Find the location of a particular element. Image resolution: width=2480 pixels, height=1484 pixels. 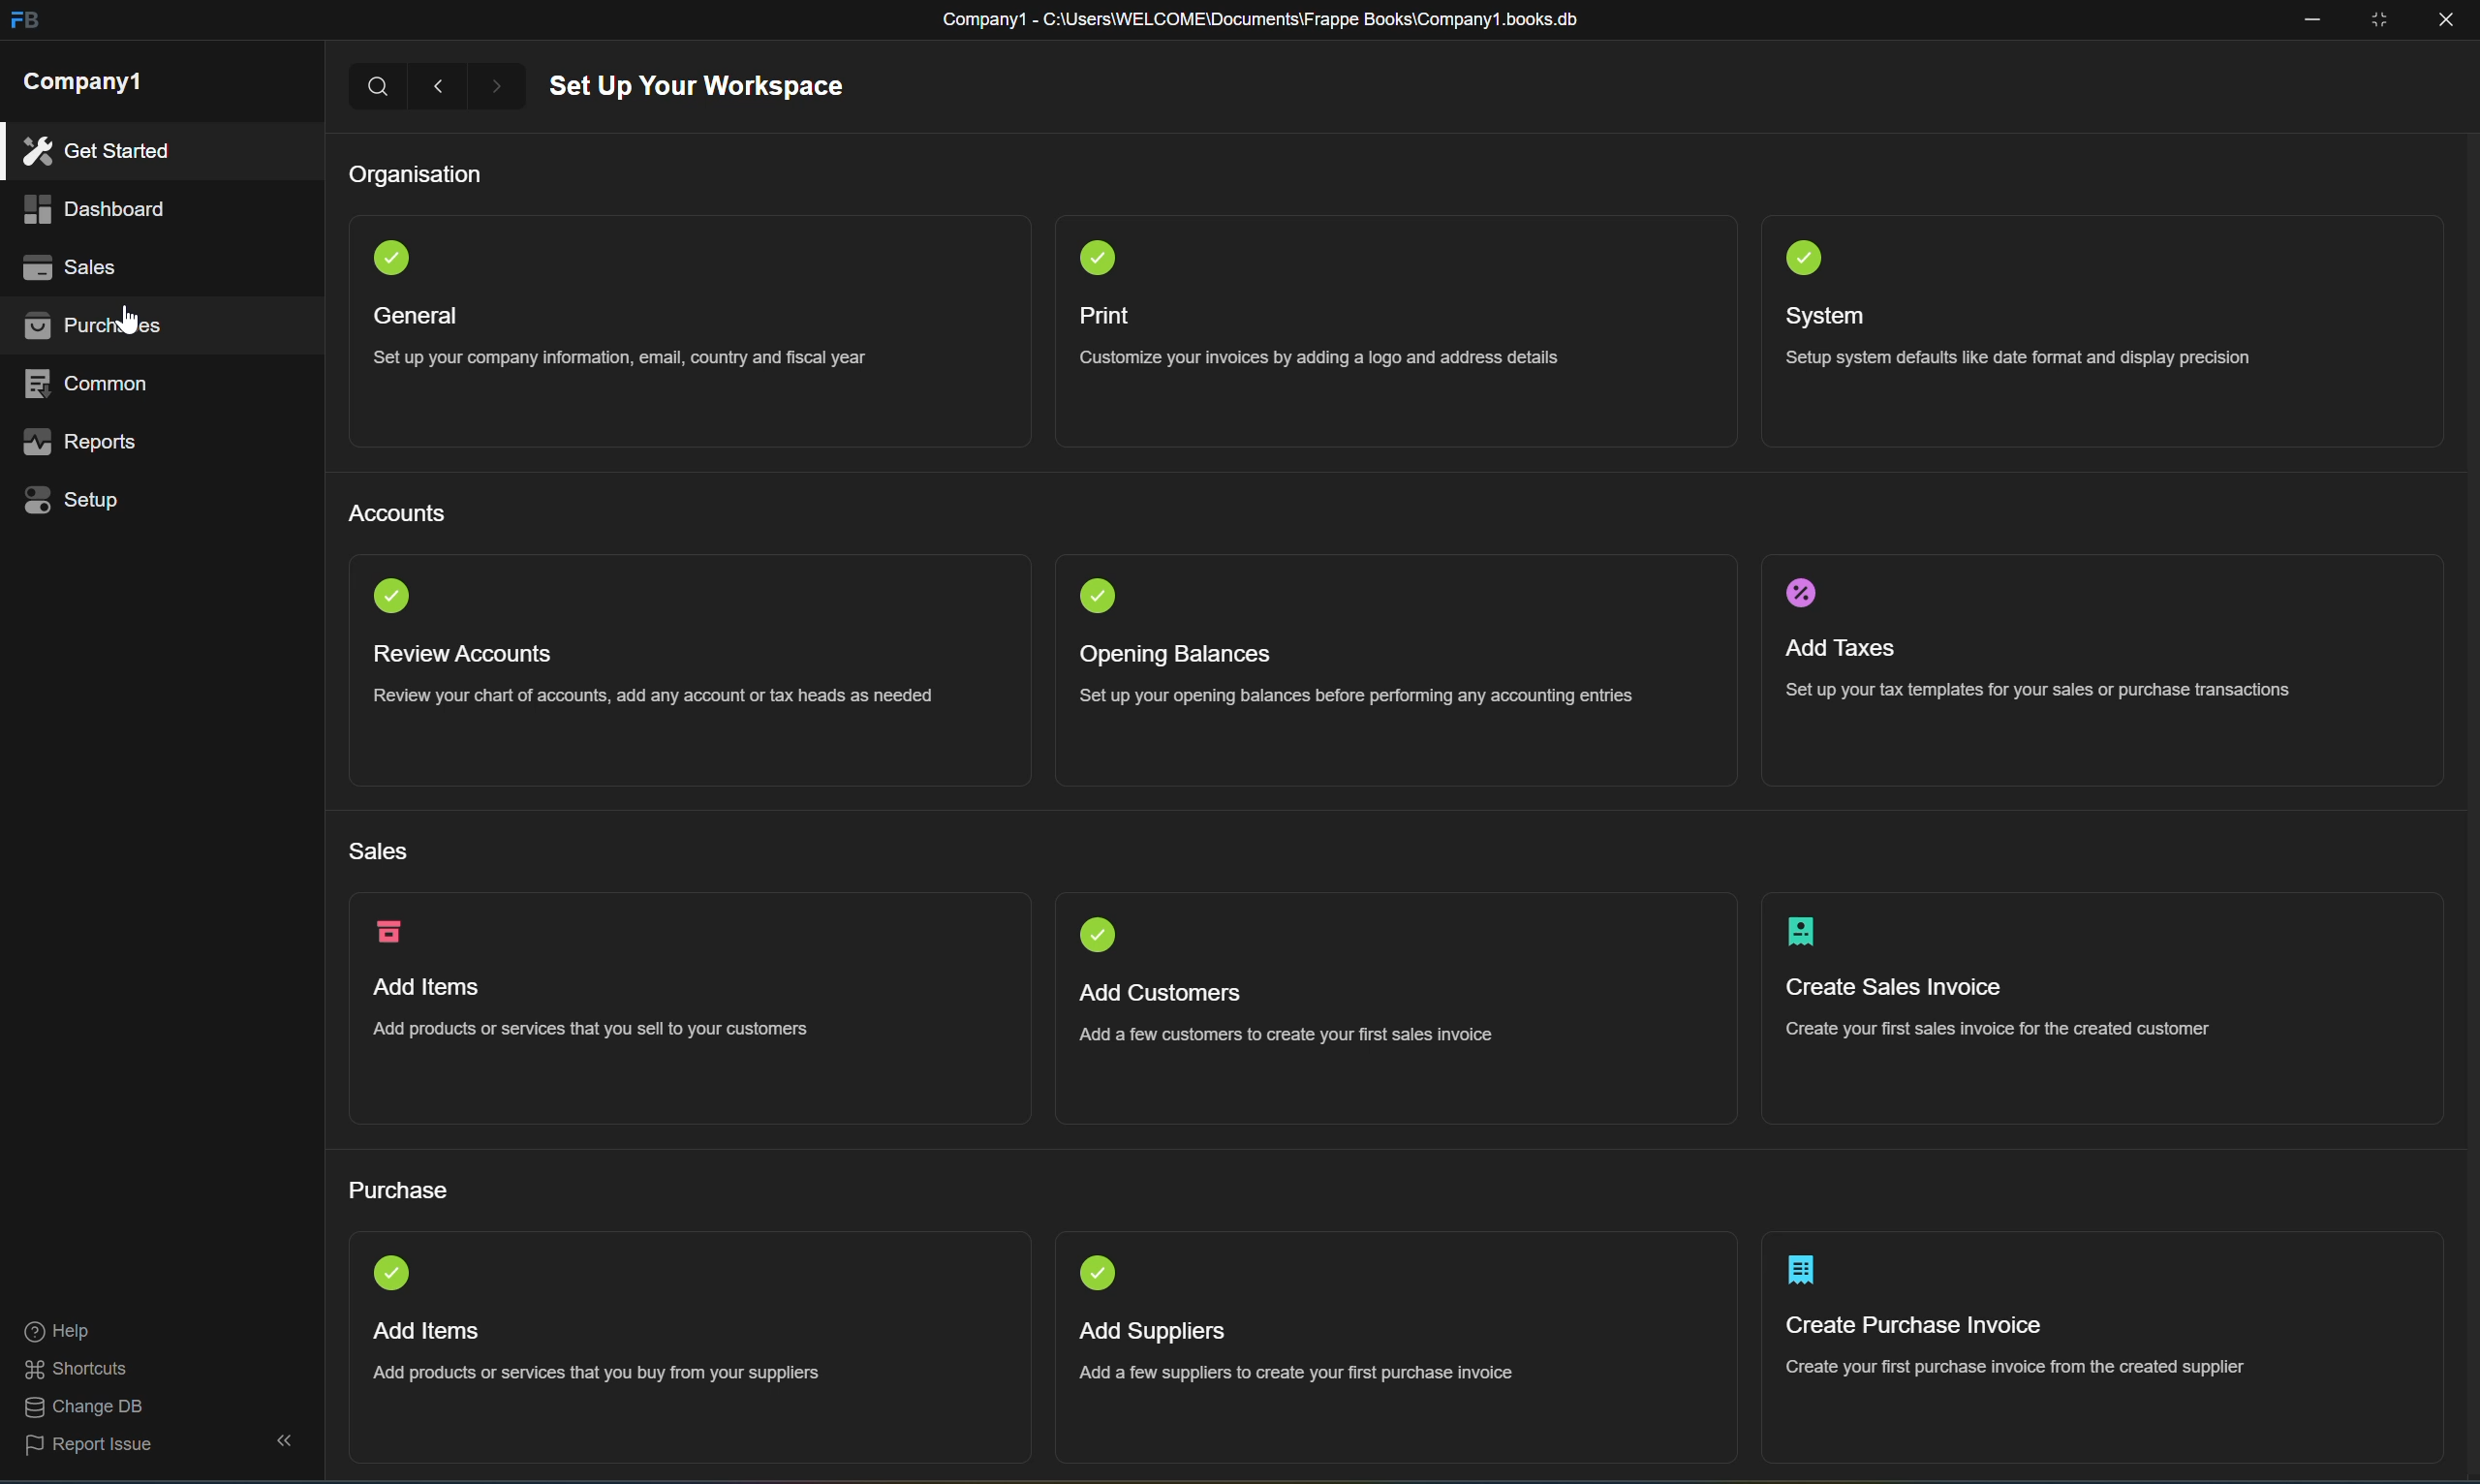

Accounts is located at coordinates (399, 513).